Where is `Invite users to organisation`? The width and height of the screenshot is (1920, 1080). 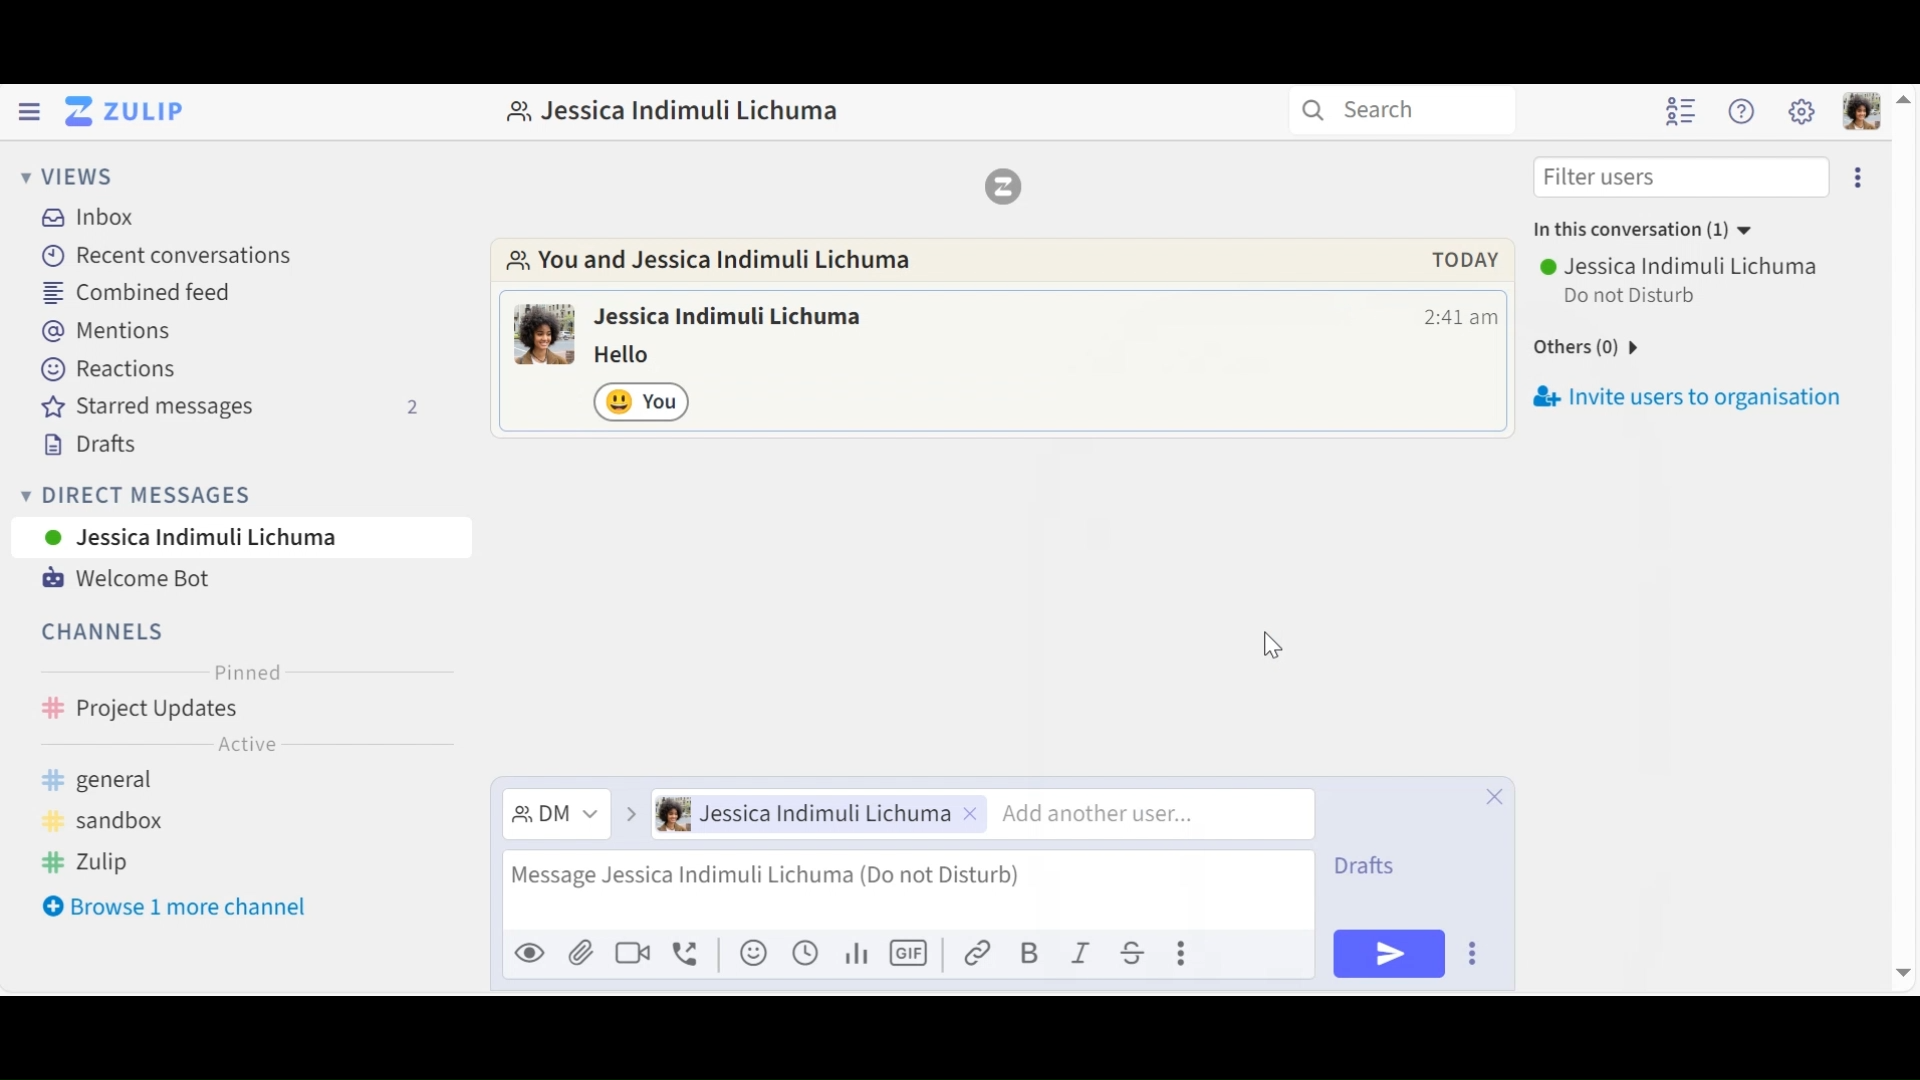 Invite users to organisation is located at coordinates (1862, 174).